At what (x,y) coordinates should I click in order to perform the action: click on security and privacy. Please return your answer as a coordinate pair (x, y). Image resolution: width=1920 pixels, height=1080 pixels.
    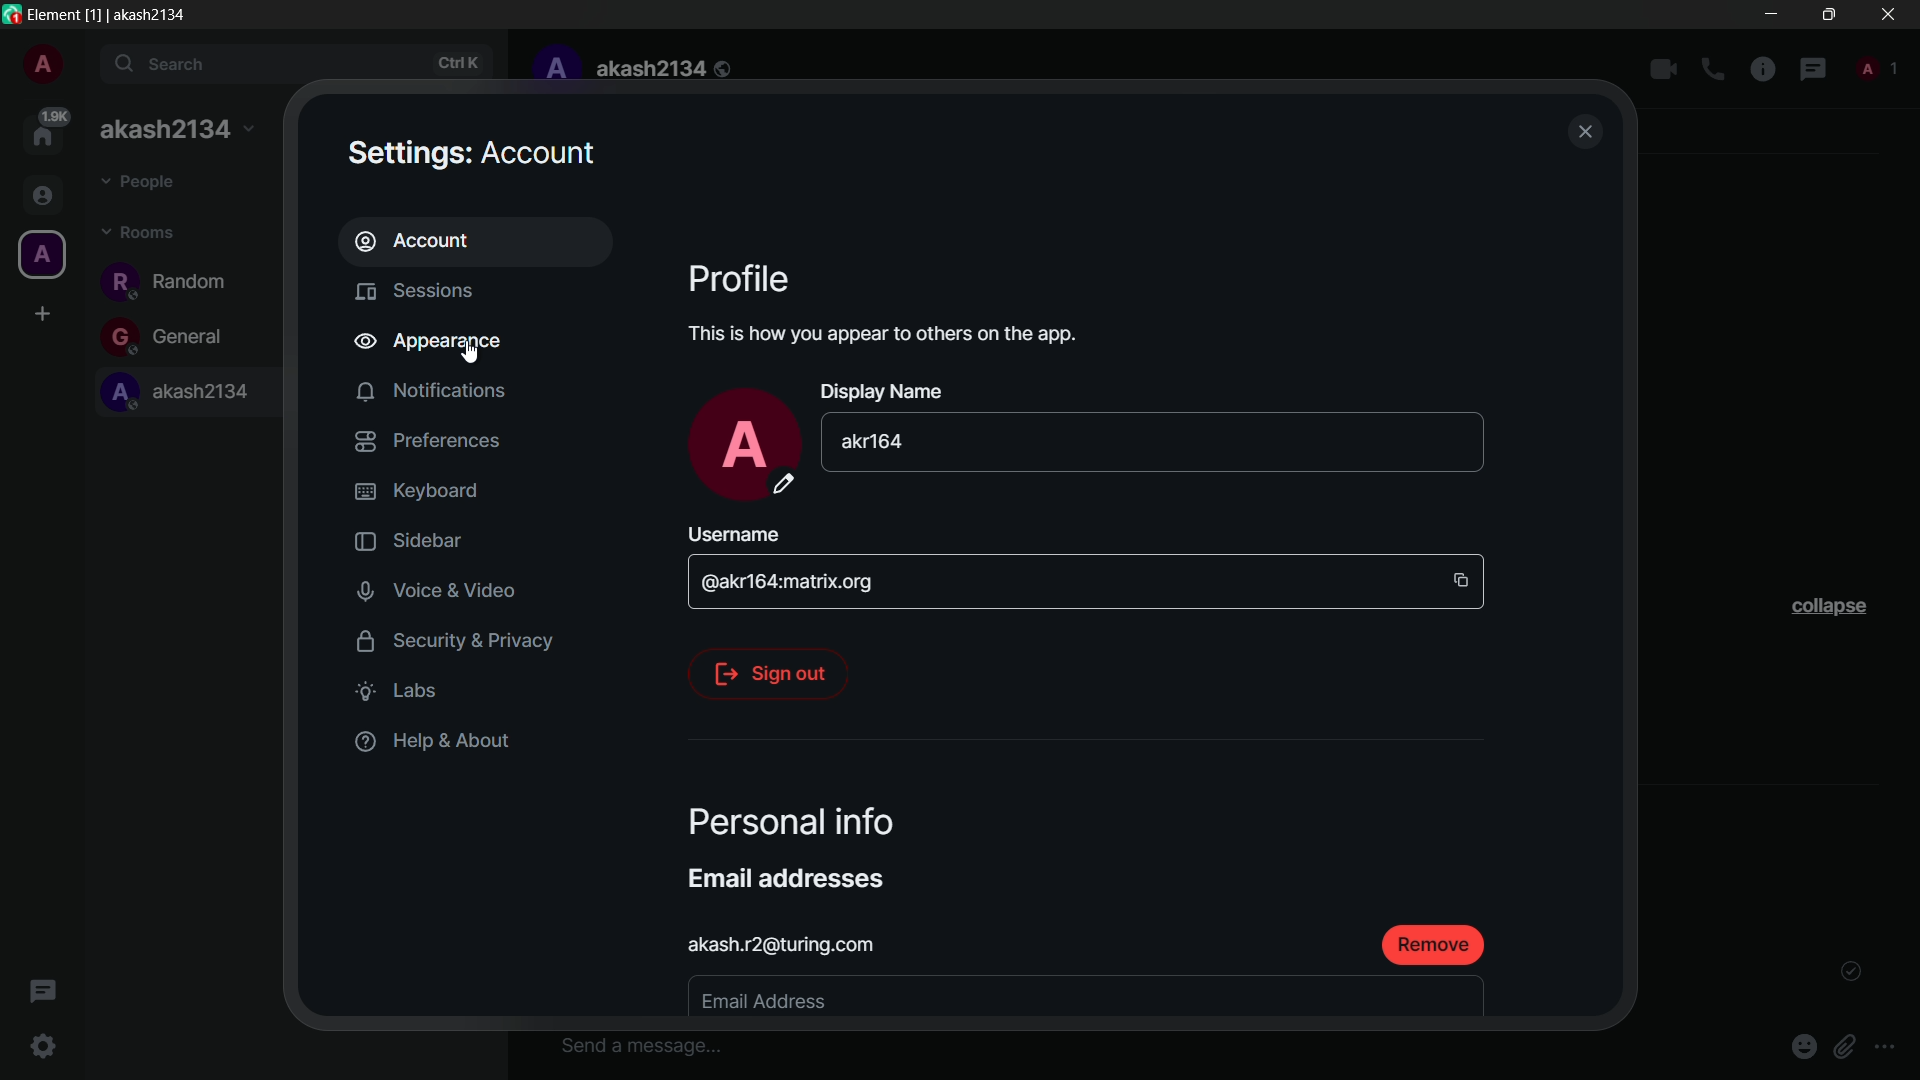
    Looking at the image, I should click on (446, 639).